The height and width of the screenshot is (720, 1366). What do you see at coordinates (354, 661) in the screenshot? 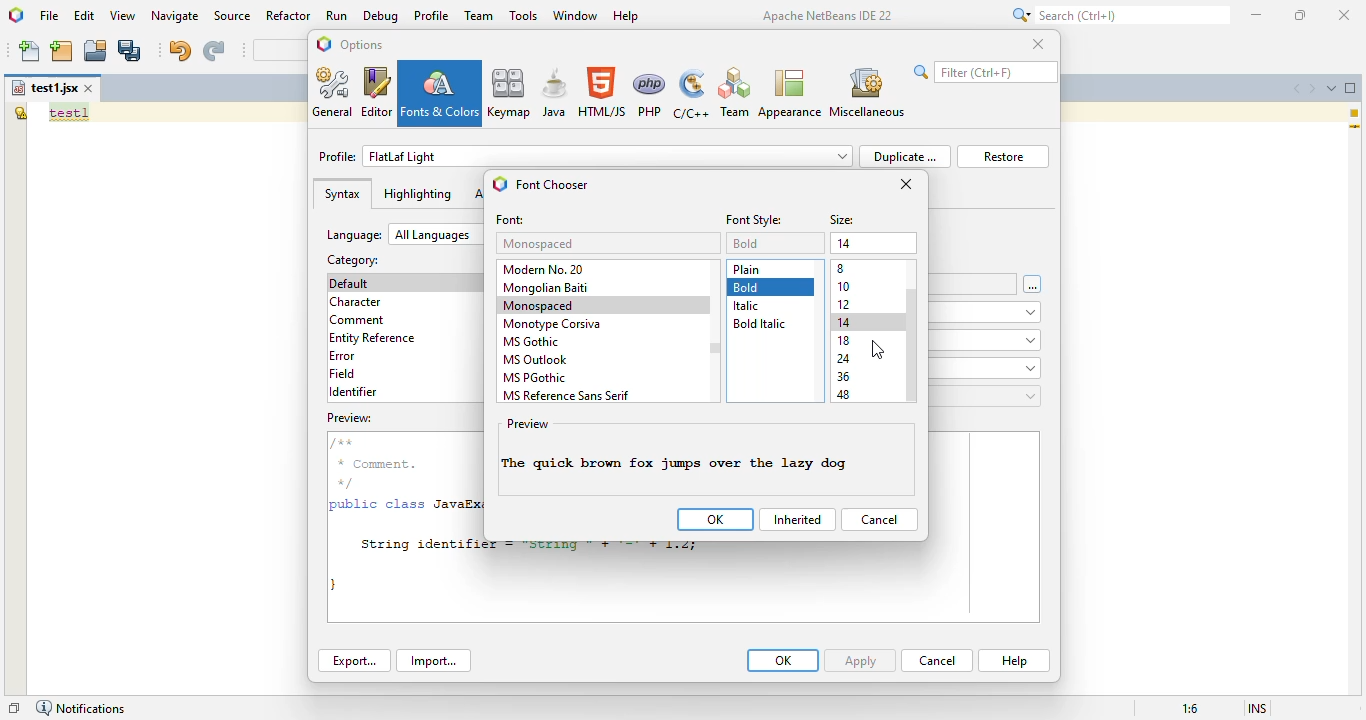
I see `export` at bounding box center [354, 661].